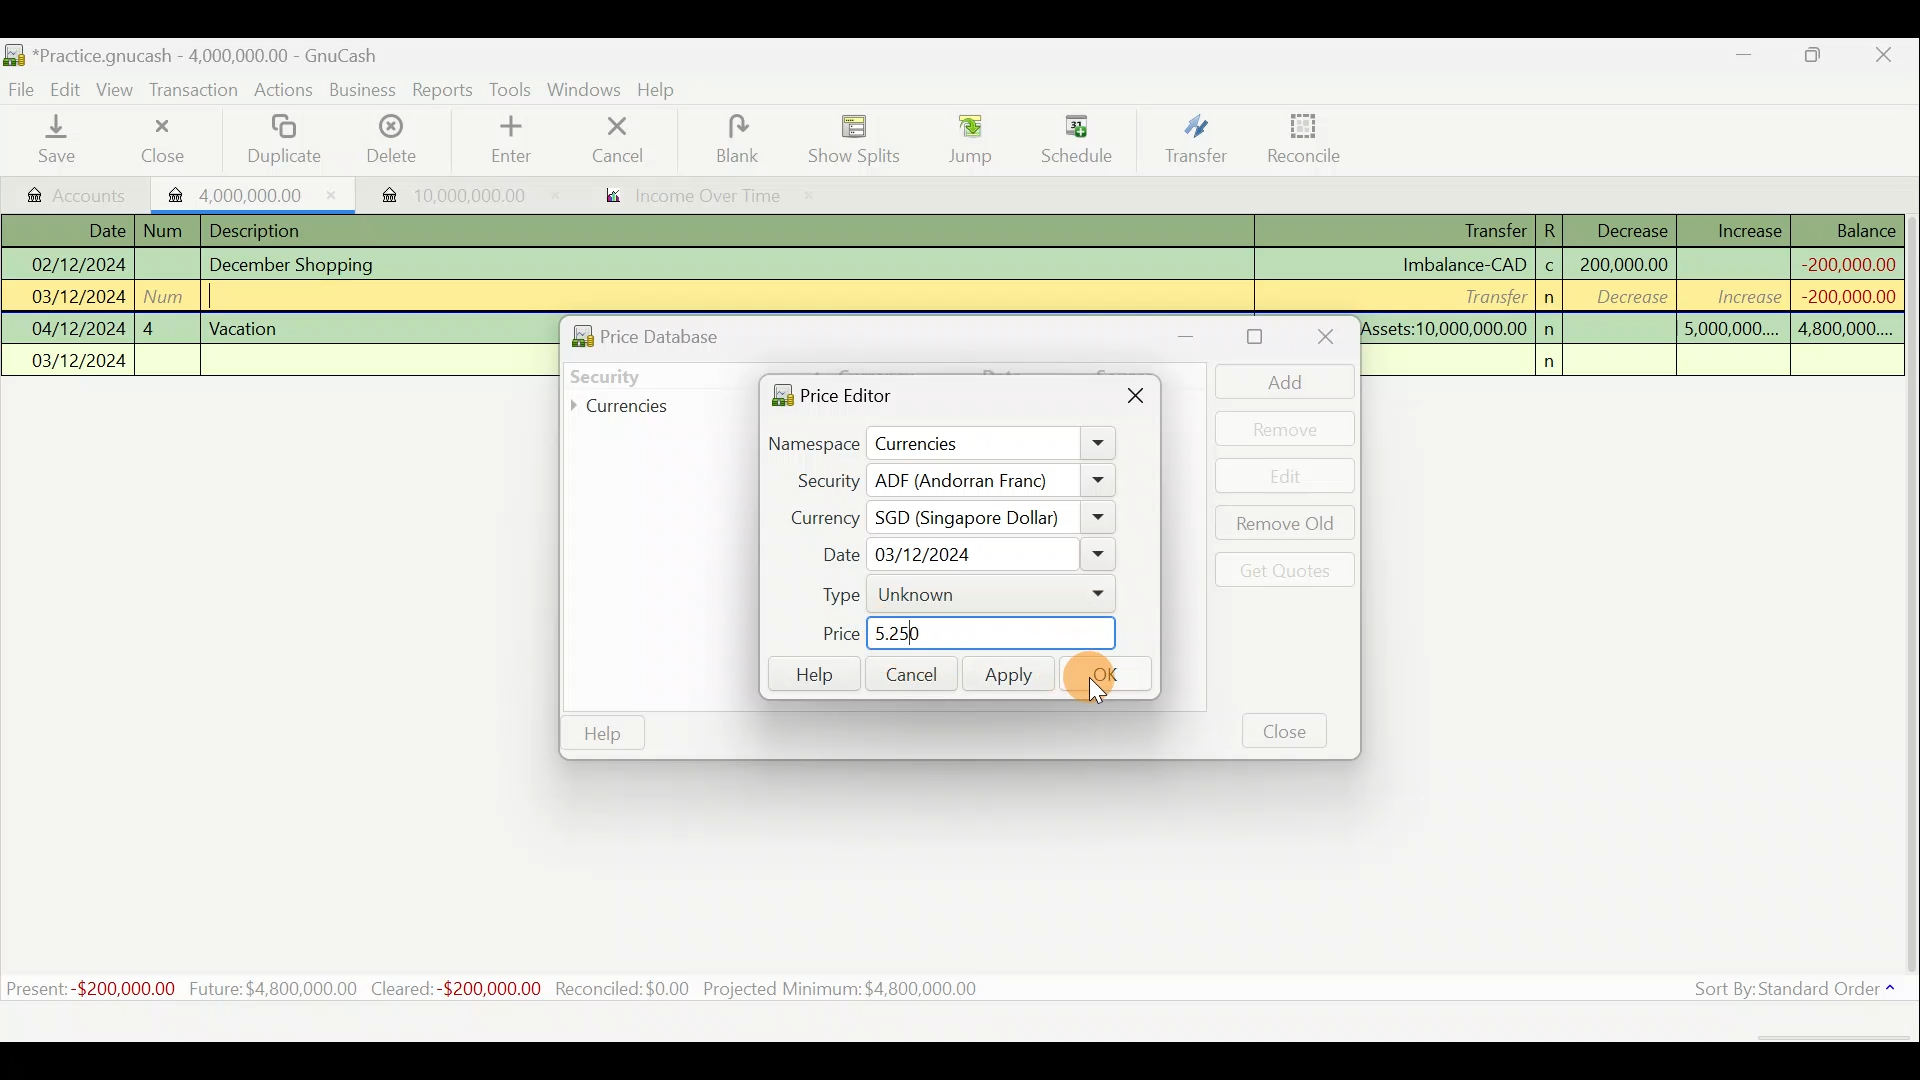  What do you see at coordinates (159, 140) in the screenshot?
I see `Close` at bounding box center [159, 140].